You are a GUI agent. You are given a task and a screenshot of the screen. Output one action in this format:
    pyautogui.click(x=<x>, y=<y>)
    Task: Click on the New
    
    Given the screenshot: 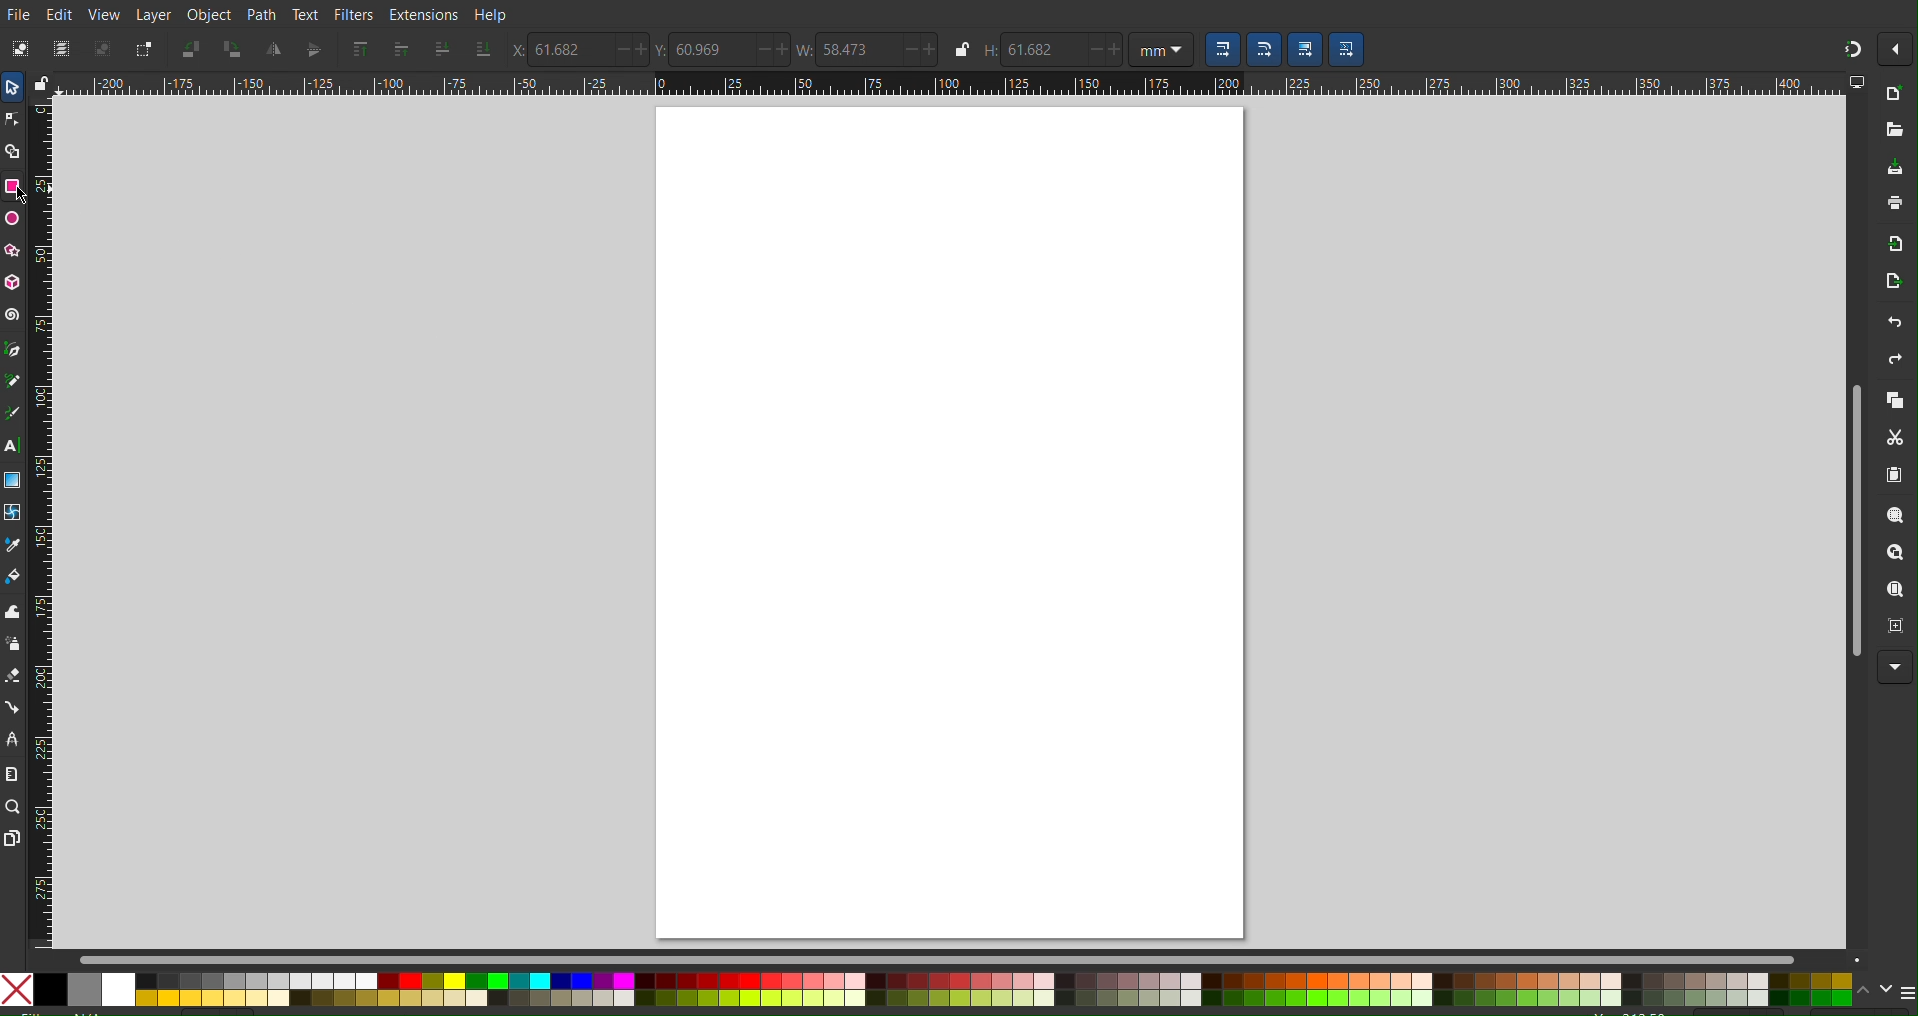 What is the action you would take?
    pyautogui.click(x=1894, y=95)
    